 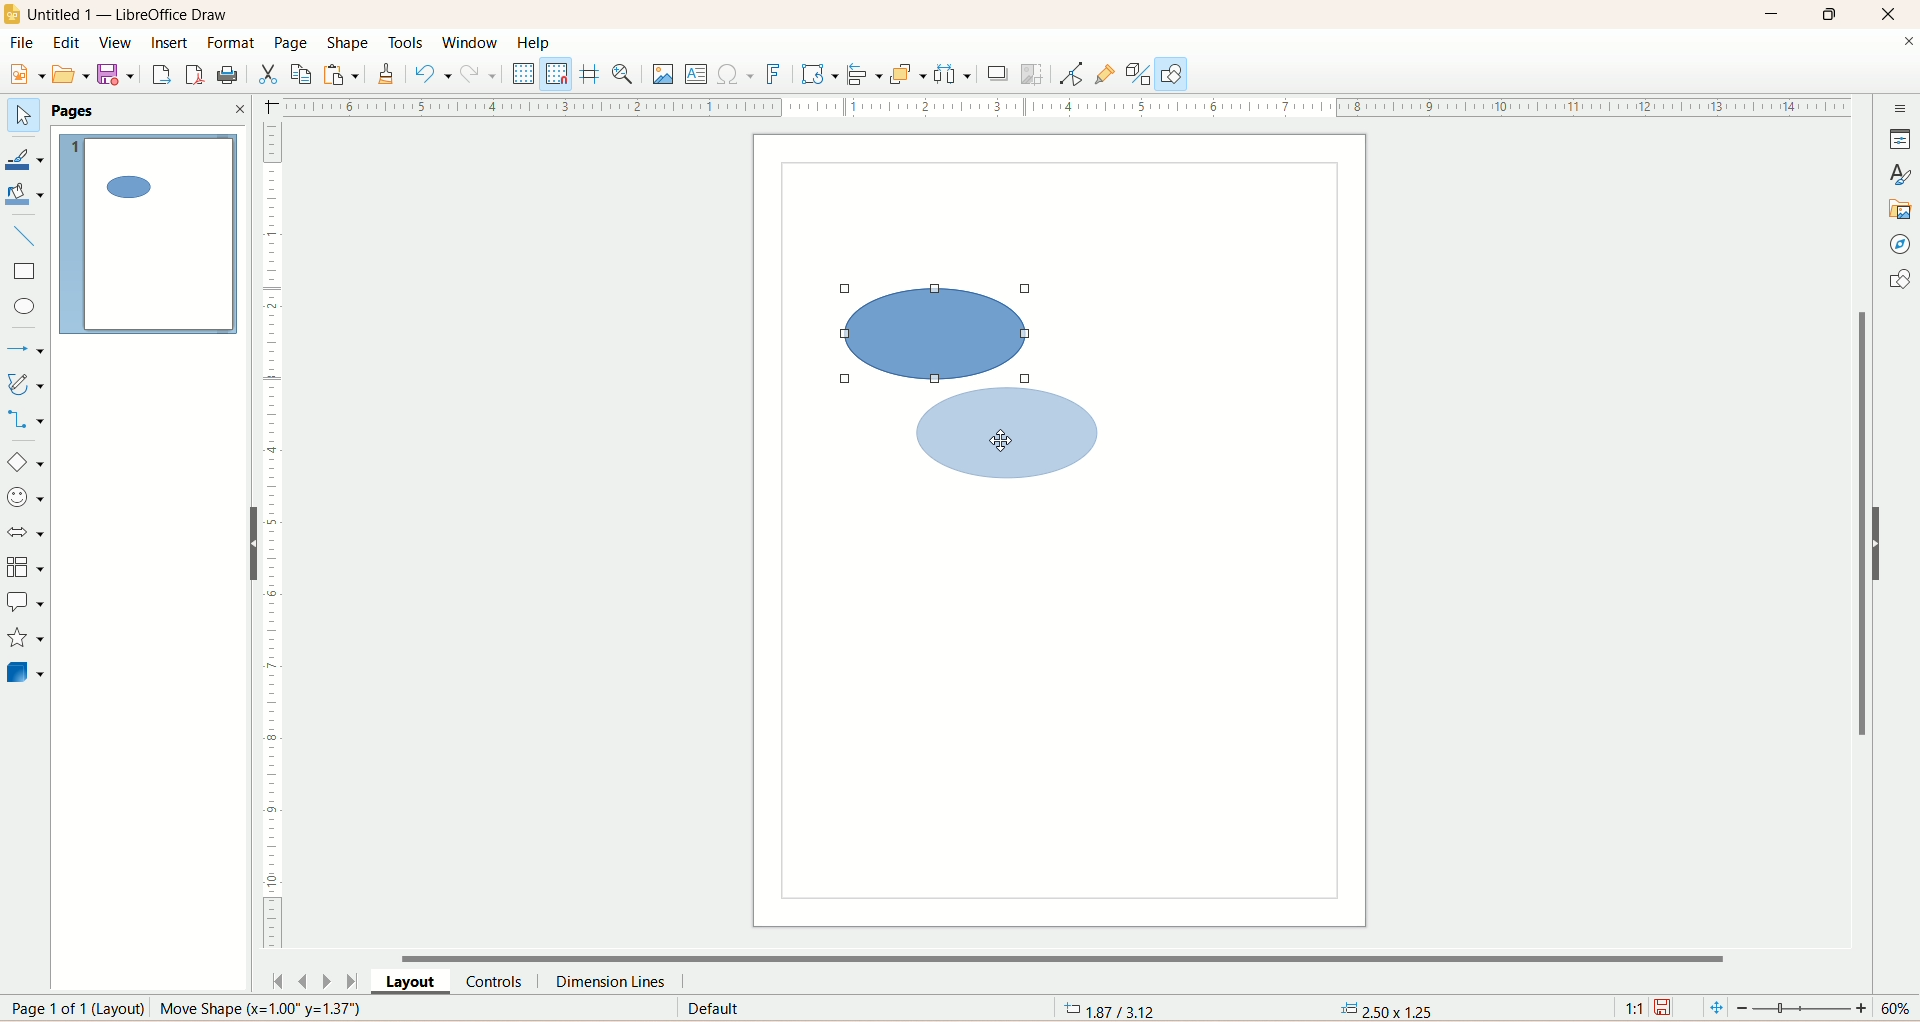 I want to click on cut, so click(x=271, y=74).